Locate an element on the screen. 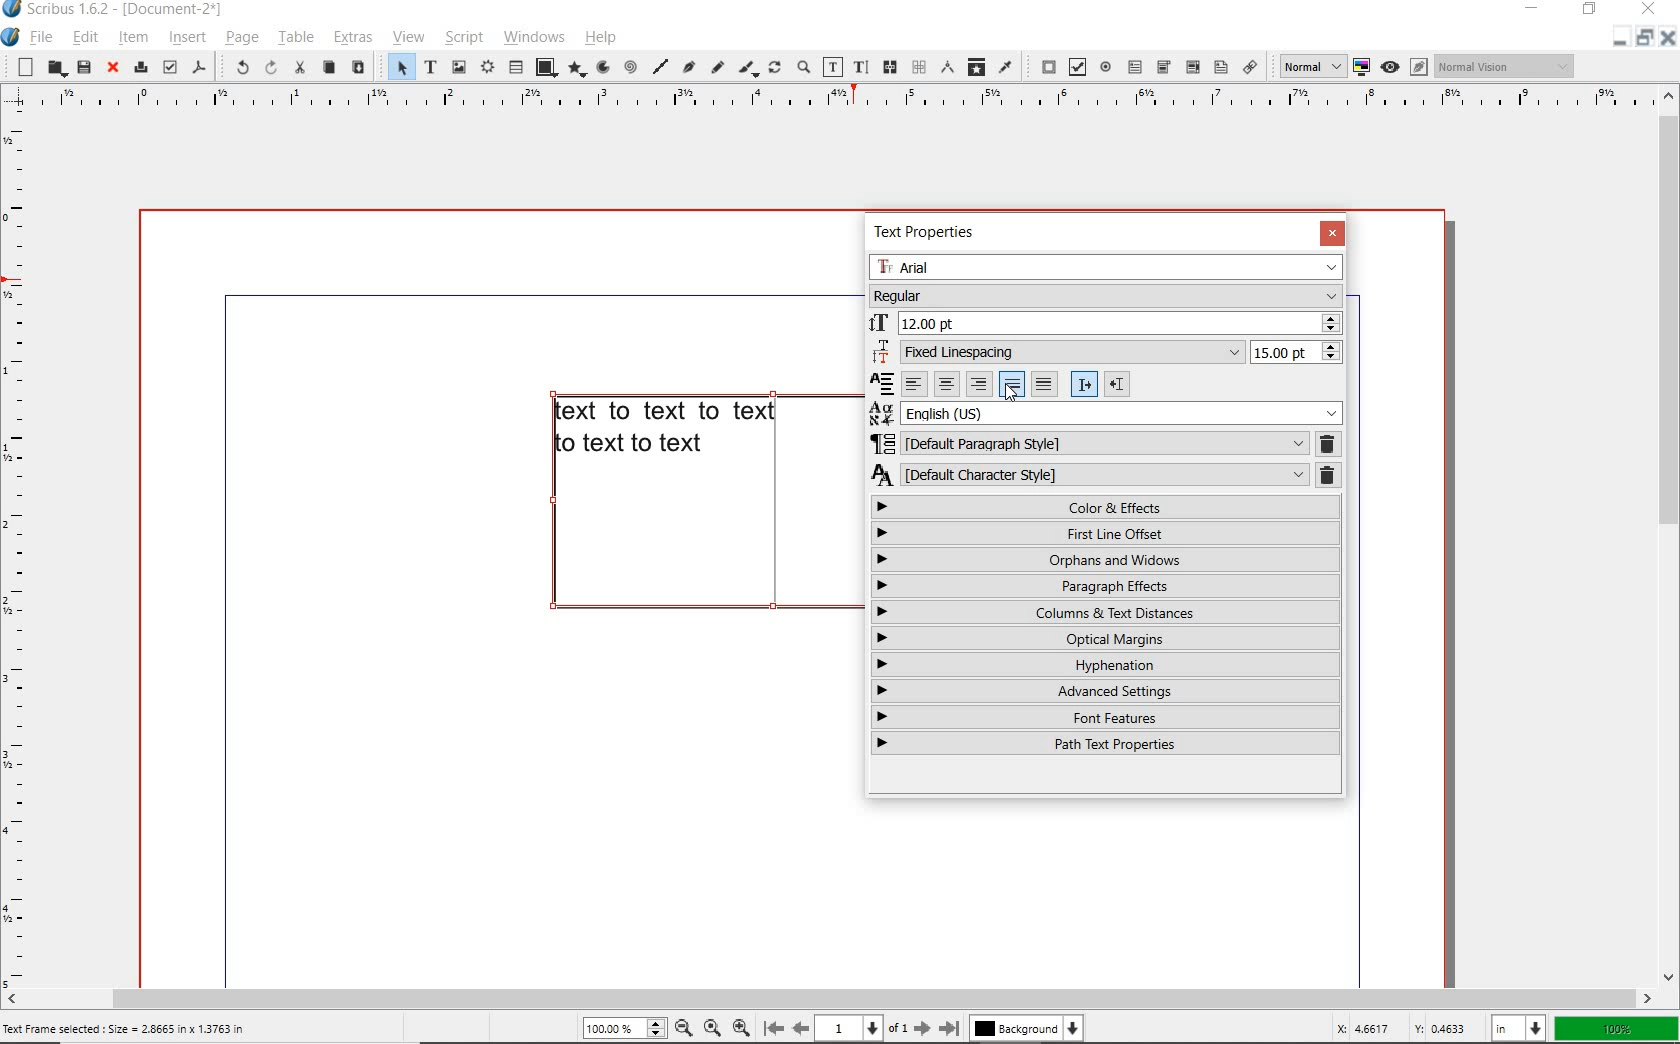  PARAGRAPH STYLE is located at coordinates (1089, 441).